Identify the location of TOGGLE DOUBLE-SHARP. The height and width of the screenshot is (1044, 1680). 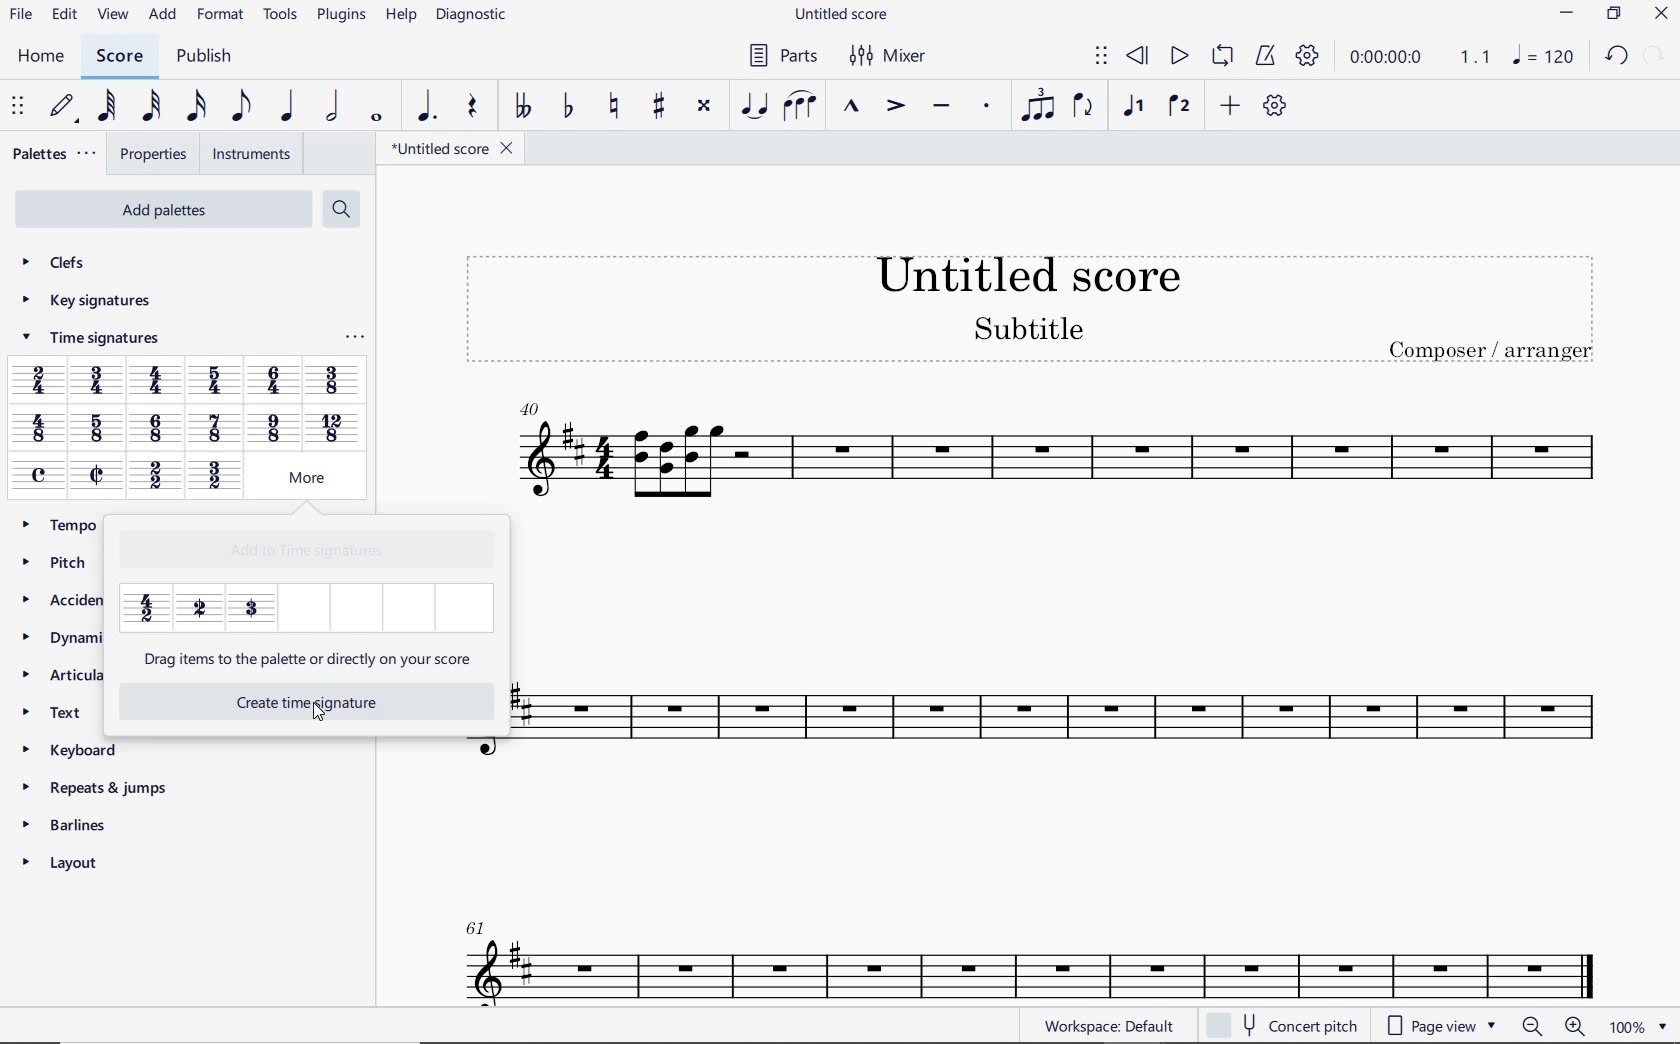
(704, 106).